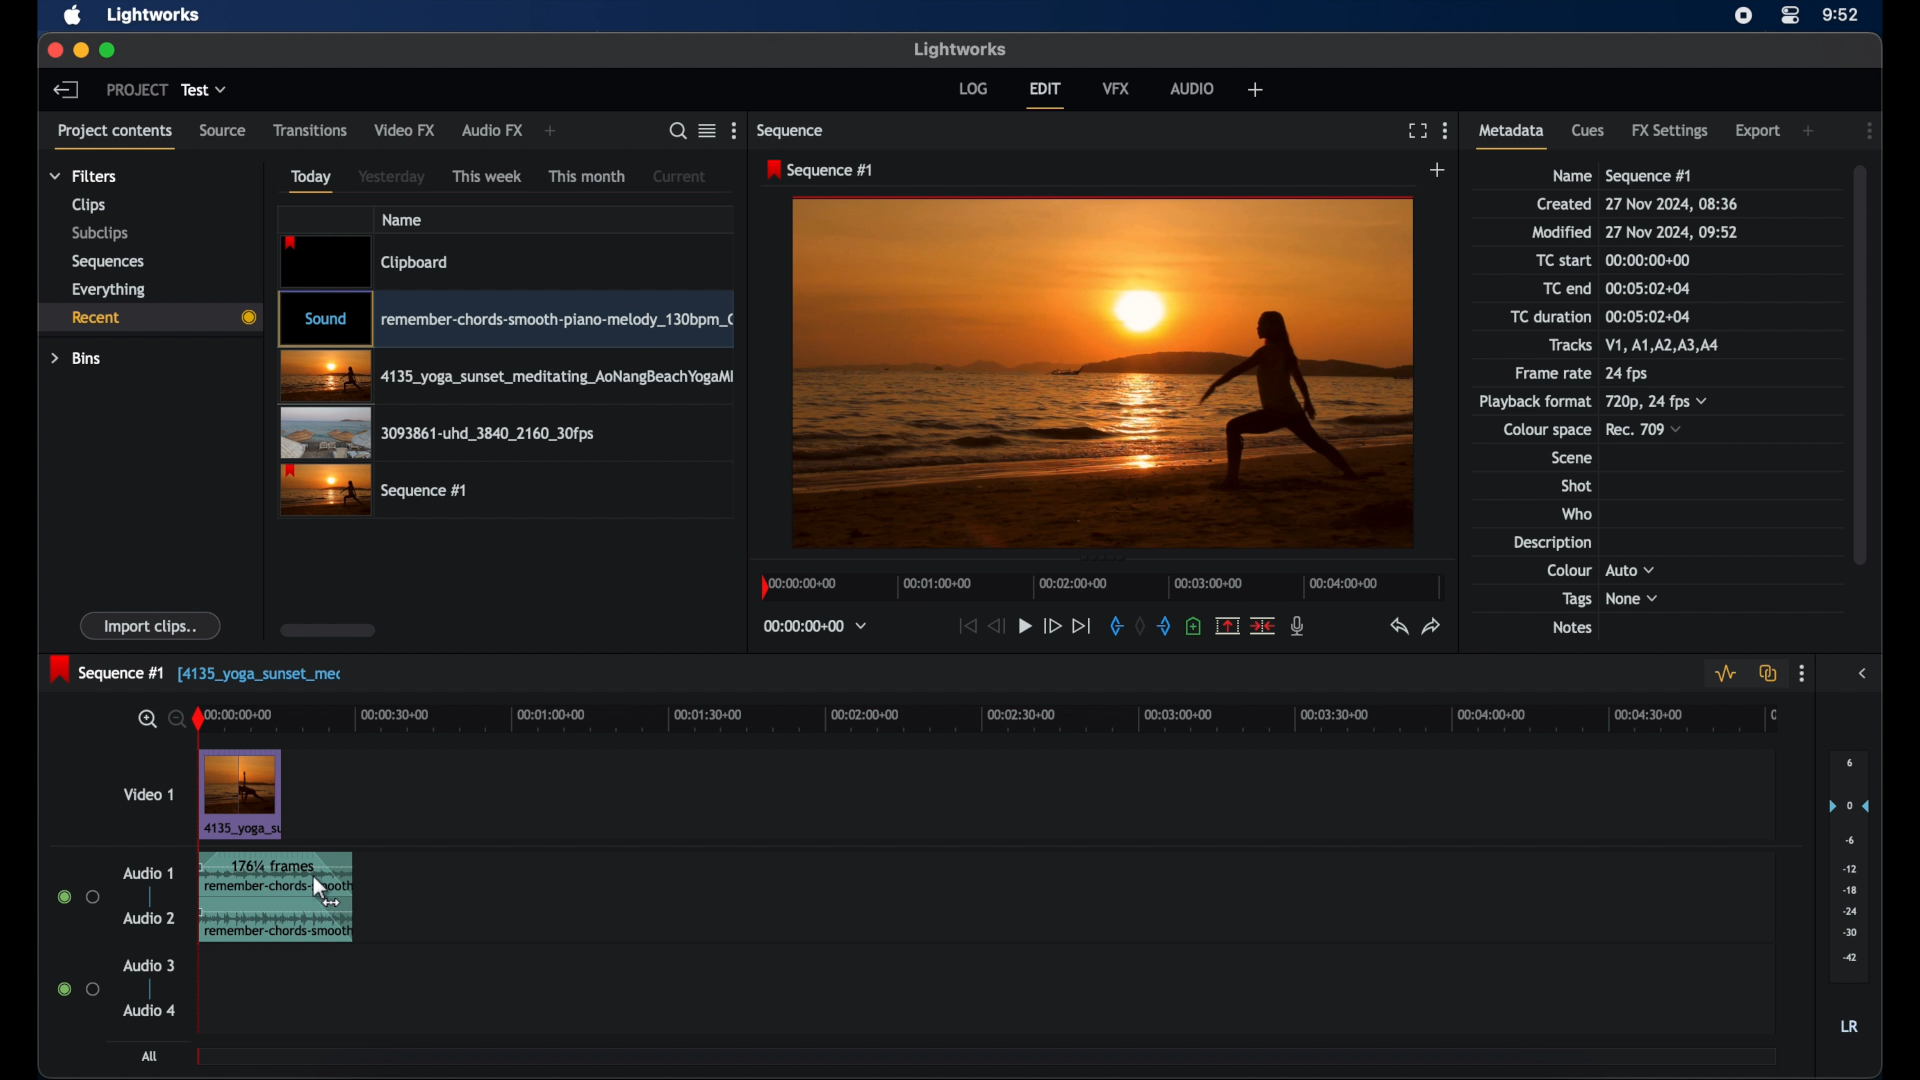 This screenshot has width=1920, height=1080. I want to click on more options, so click(733, 131).